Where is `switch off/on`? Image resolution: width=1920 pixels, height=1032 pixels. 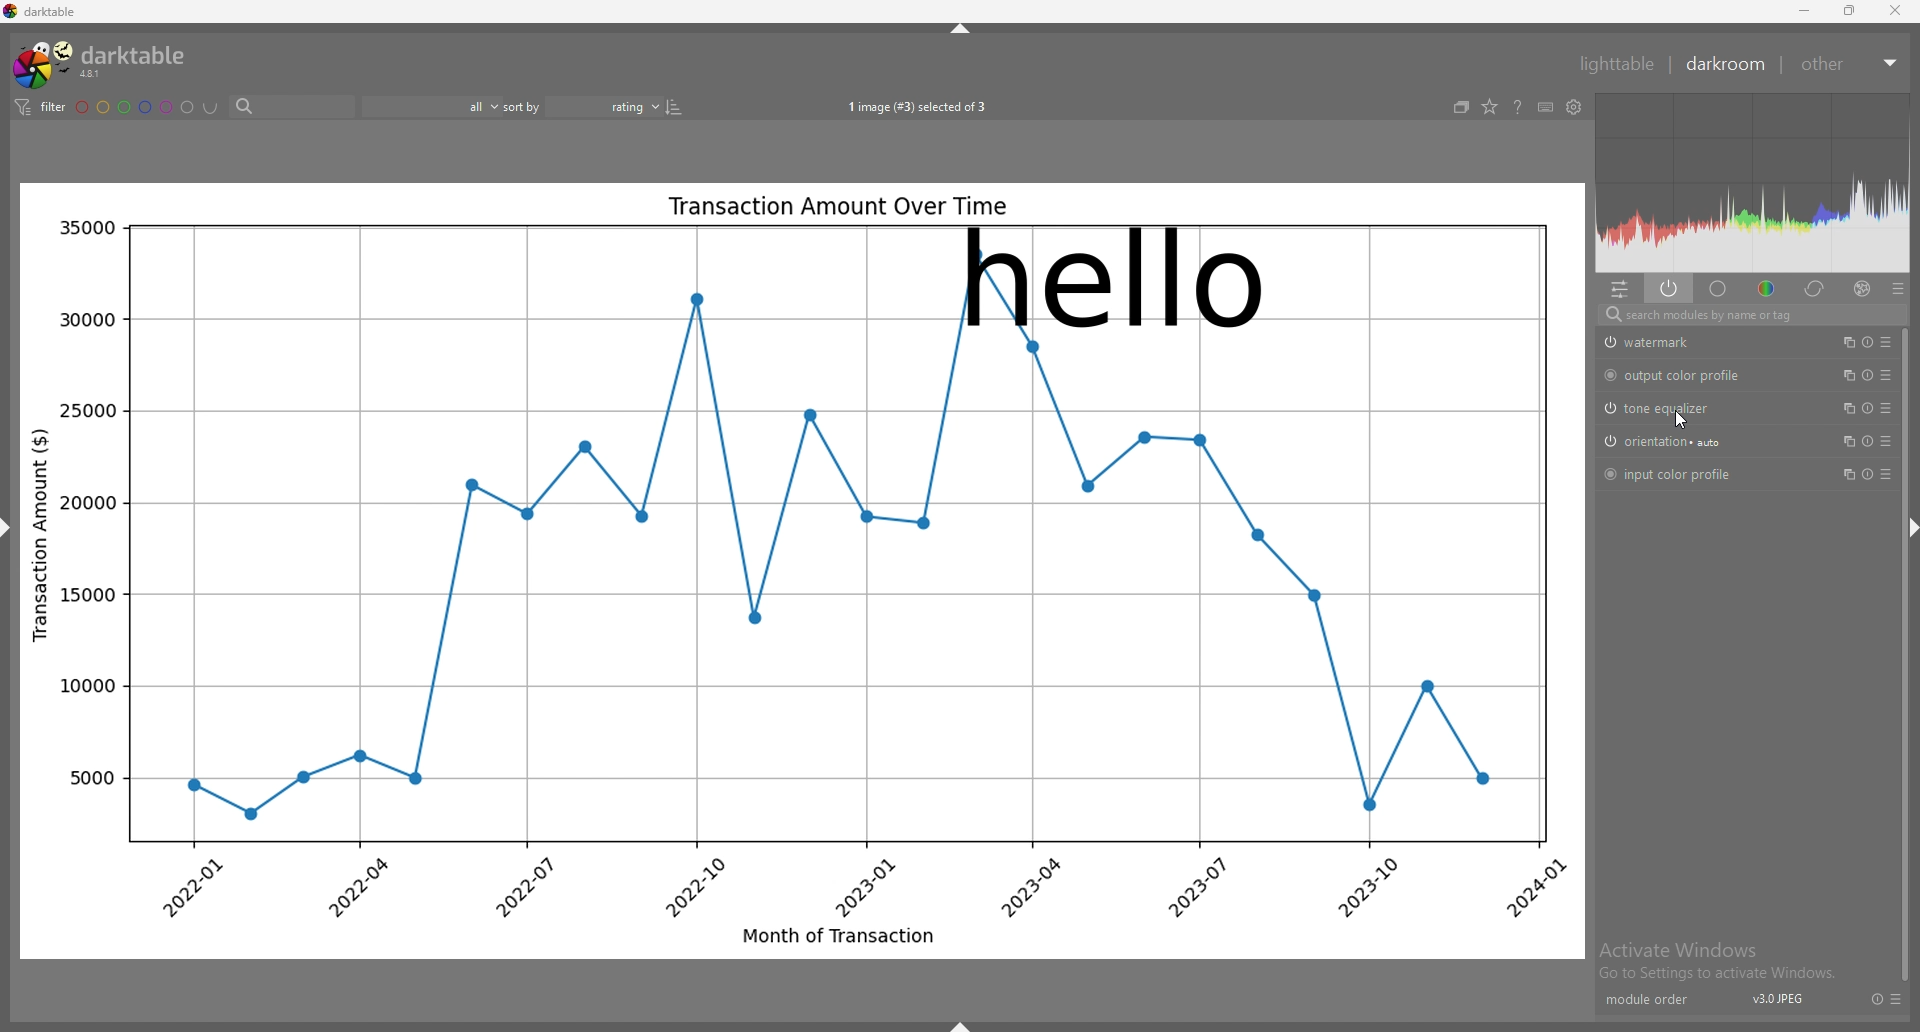
switch off/on is located at coordinates (1609, 475).